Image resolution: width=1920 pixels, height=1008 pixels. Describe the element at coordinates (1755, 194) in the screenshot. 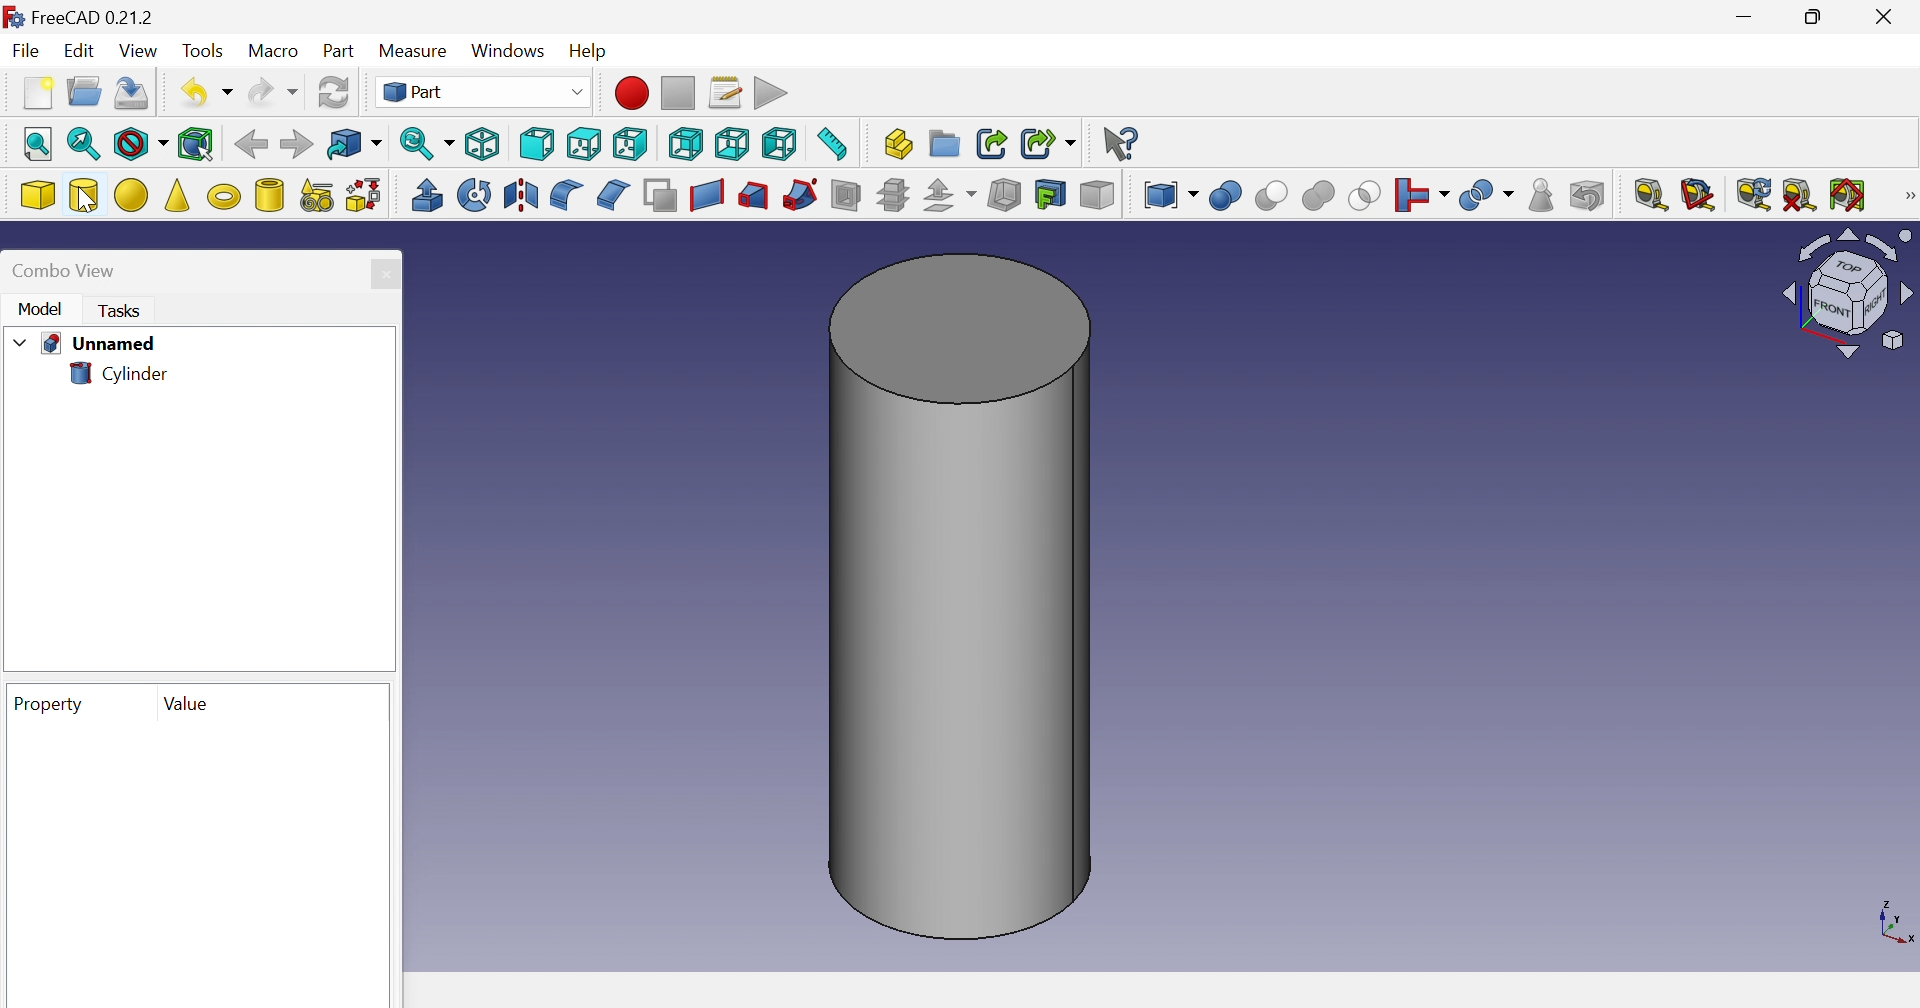

I see `Refresh ` at that location.